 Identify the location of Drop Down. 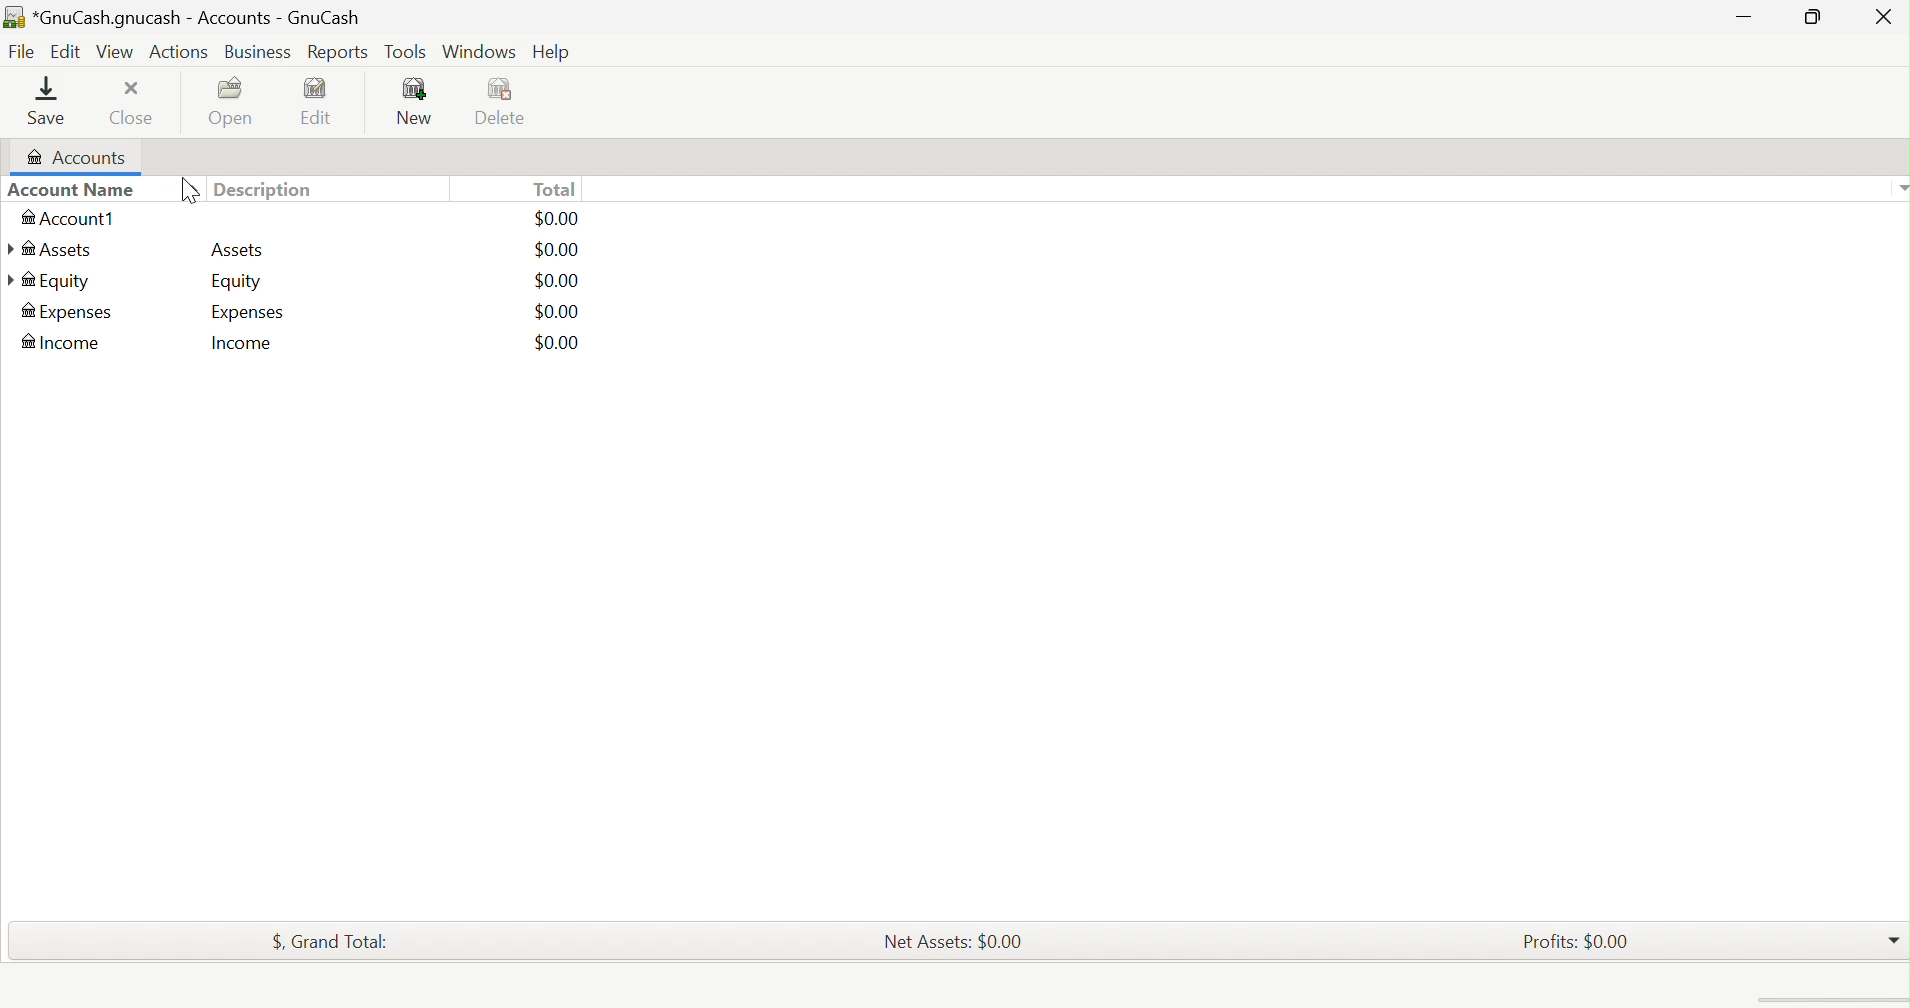
(1898, 187).